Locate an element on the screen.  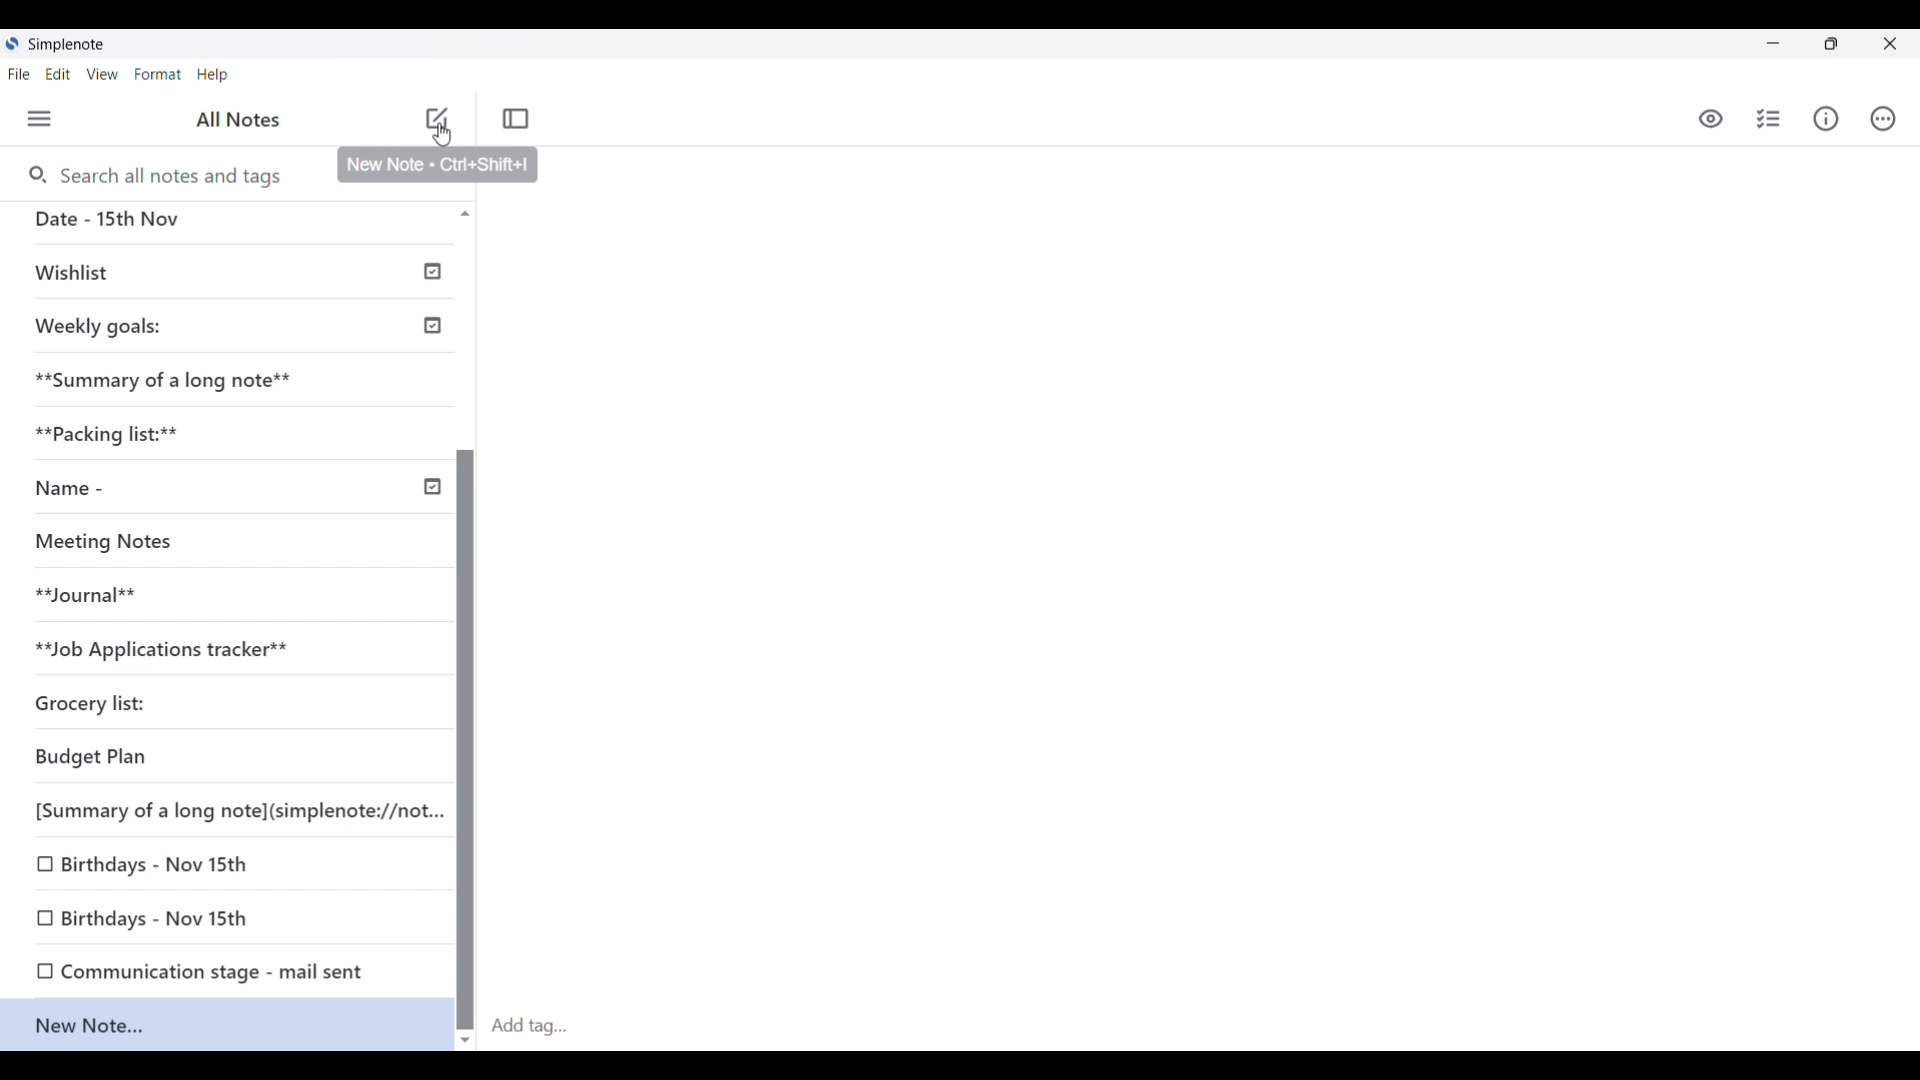
Edit menu is located at coordinates (58, 74).